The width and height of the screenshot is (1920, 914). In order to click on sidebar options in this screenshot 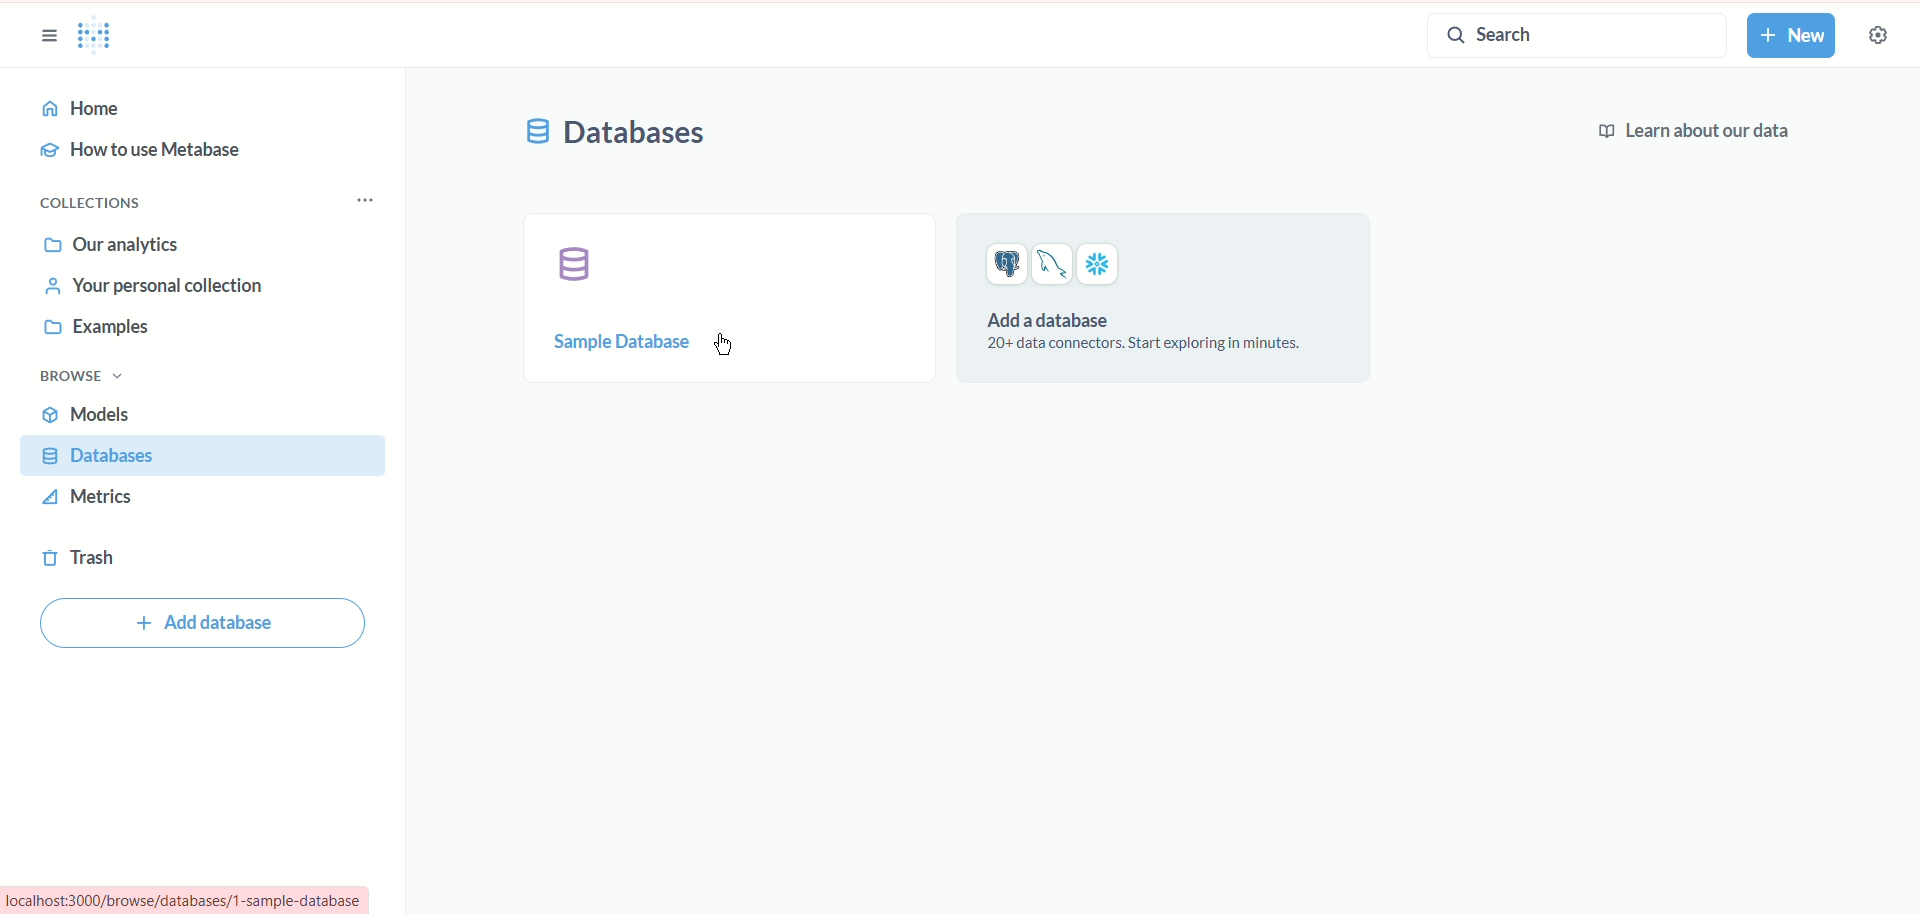, I will do `click(47, 35)`.